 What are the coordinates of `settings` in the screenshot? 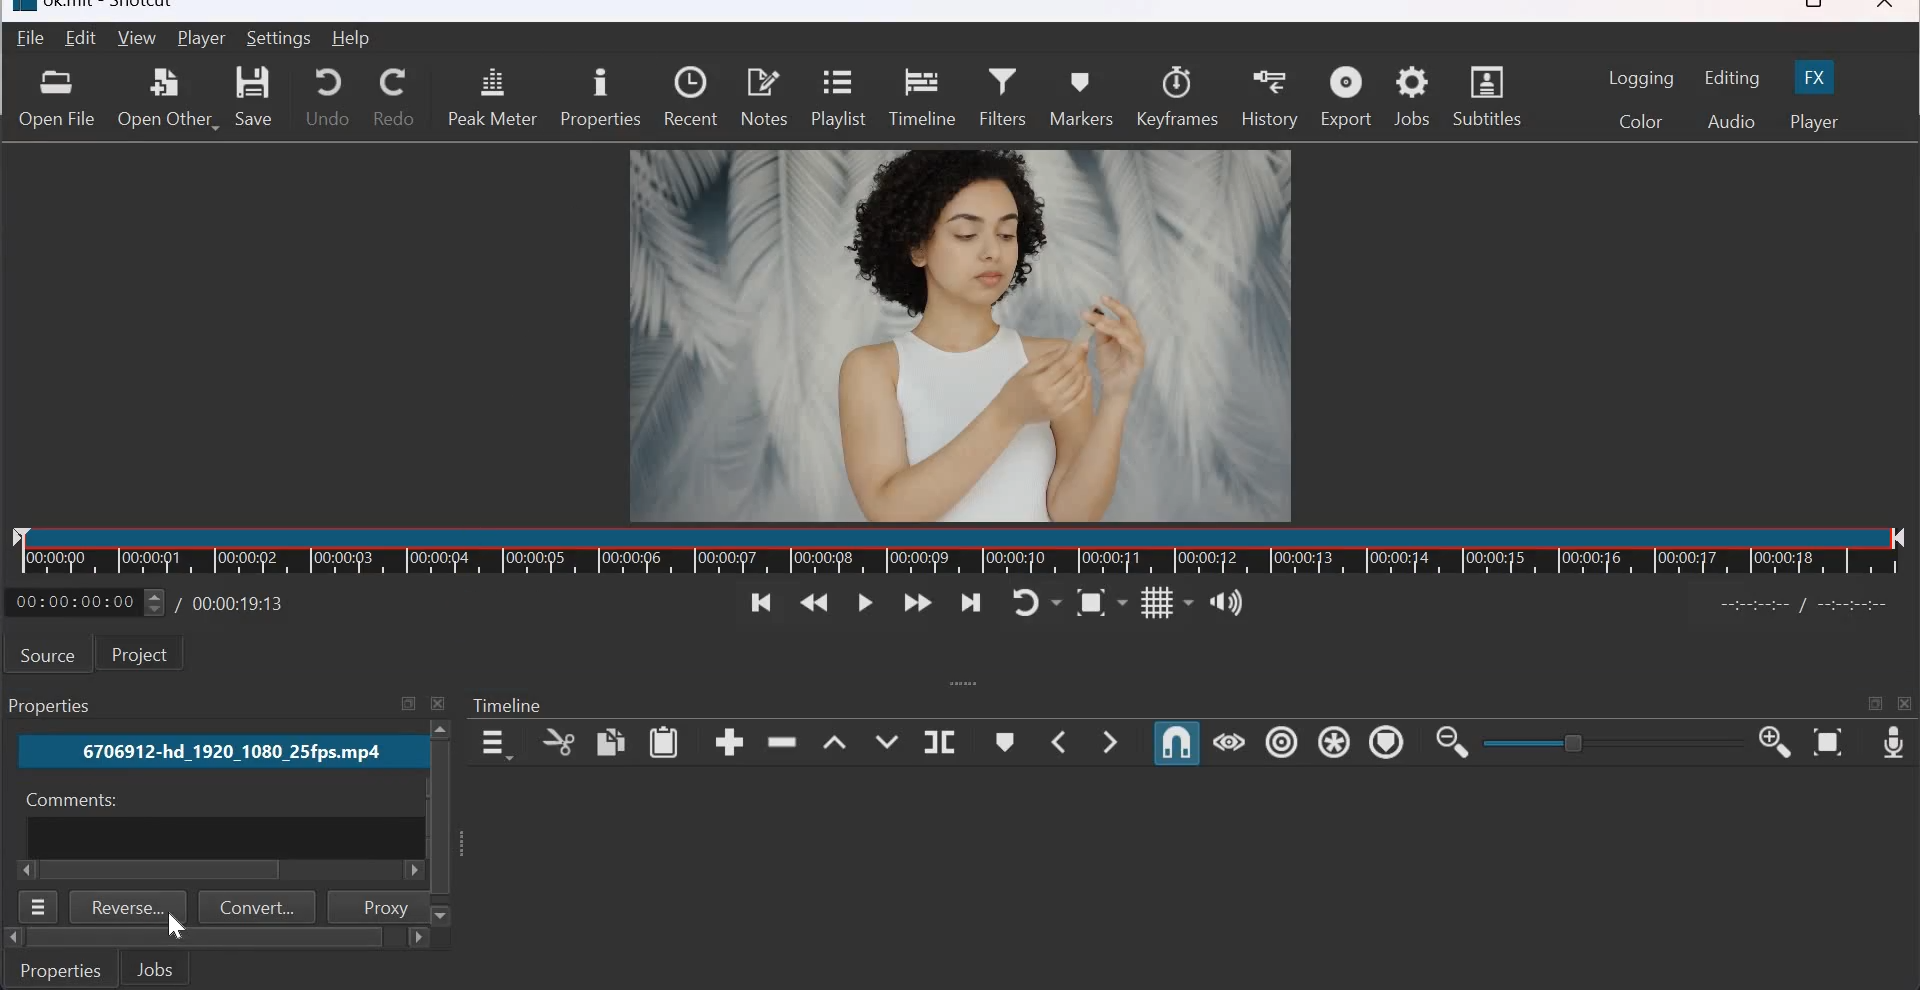 It's located at (281, 38).